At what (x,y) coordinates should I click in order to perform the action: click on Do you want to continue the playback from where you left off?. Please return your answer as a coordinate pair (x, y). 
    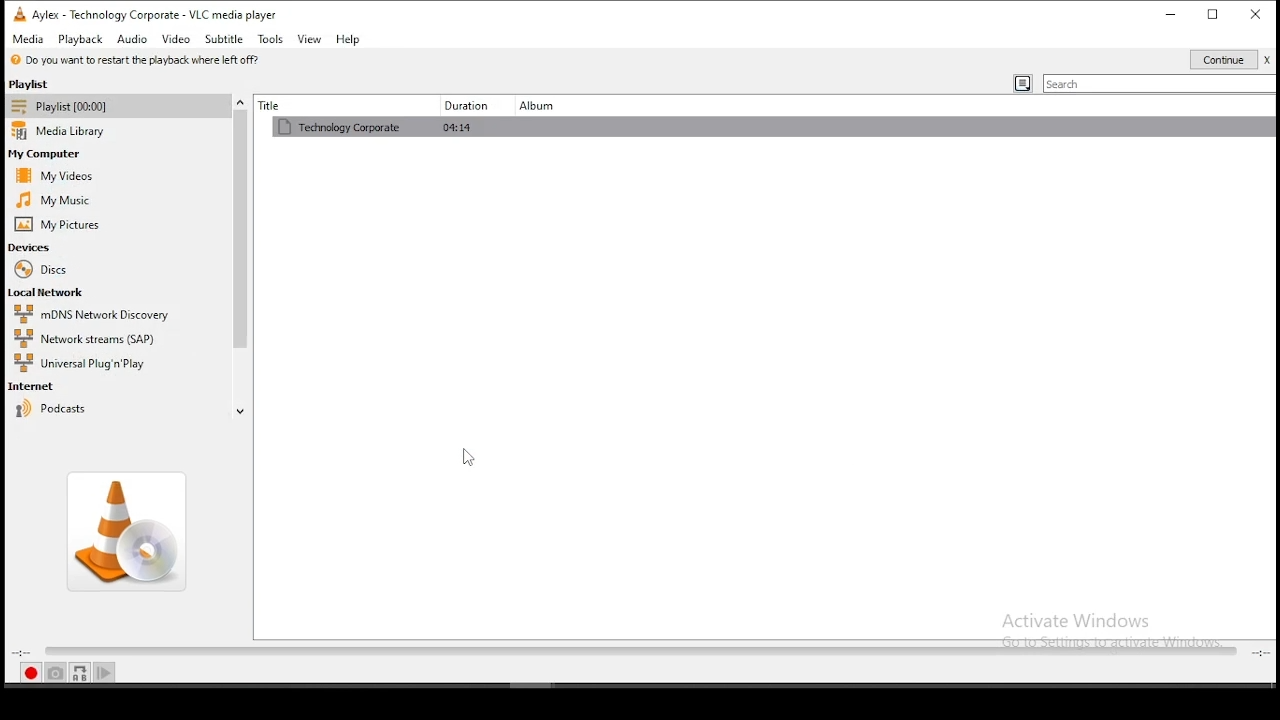
    Looking at the image, I should click on (137, 60).